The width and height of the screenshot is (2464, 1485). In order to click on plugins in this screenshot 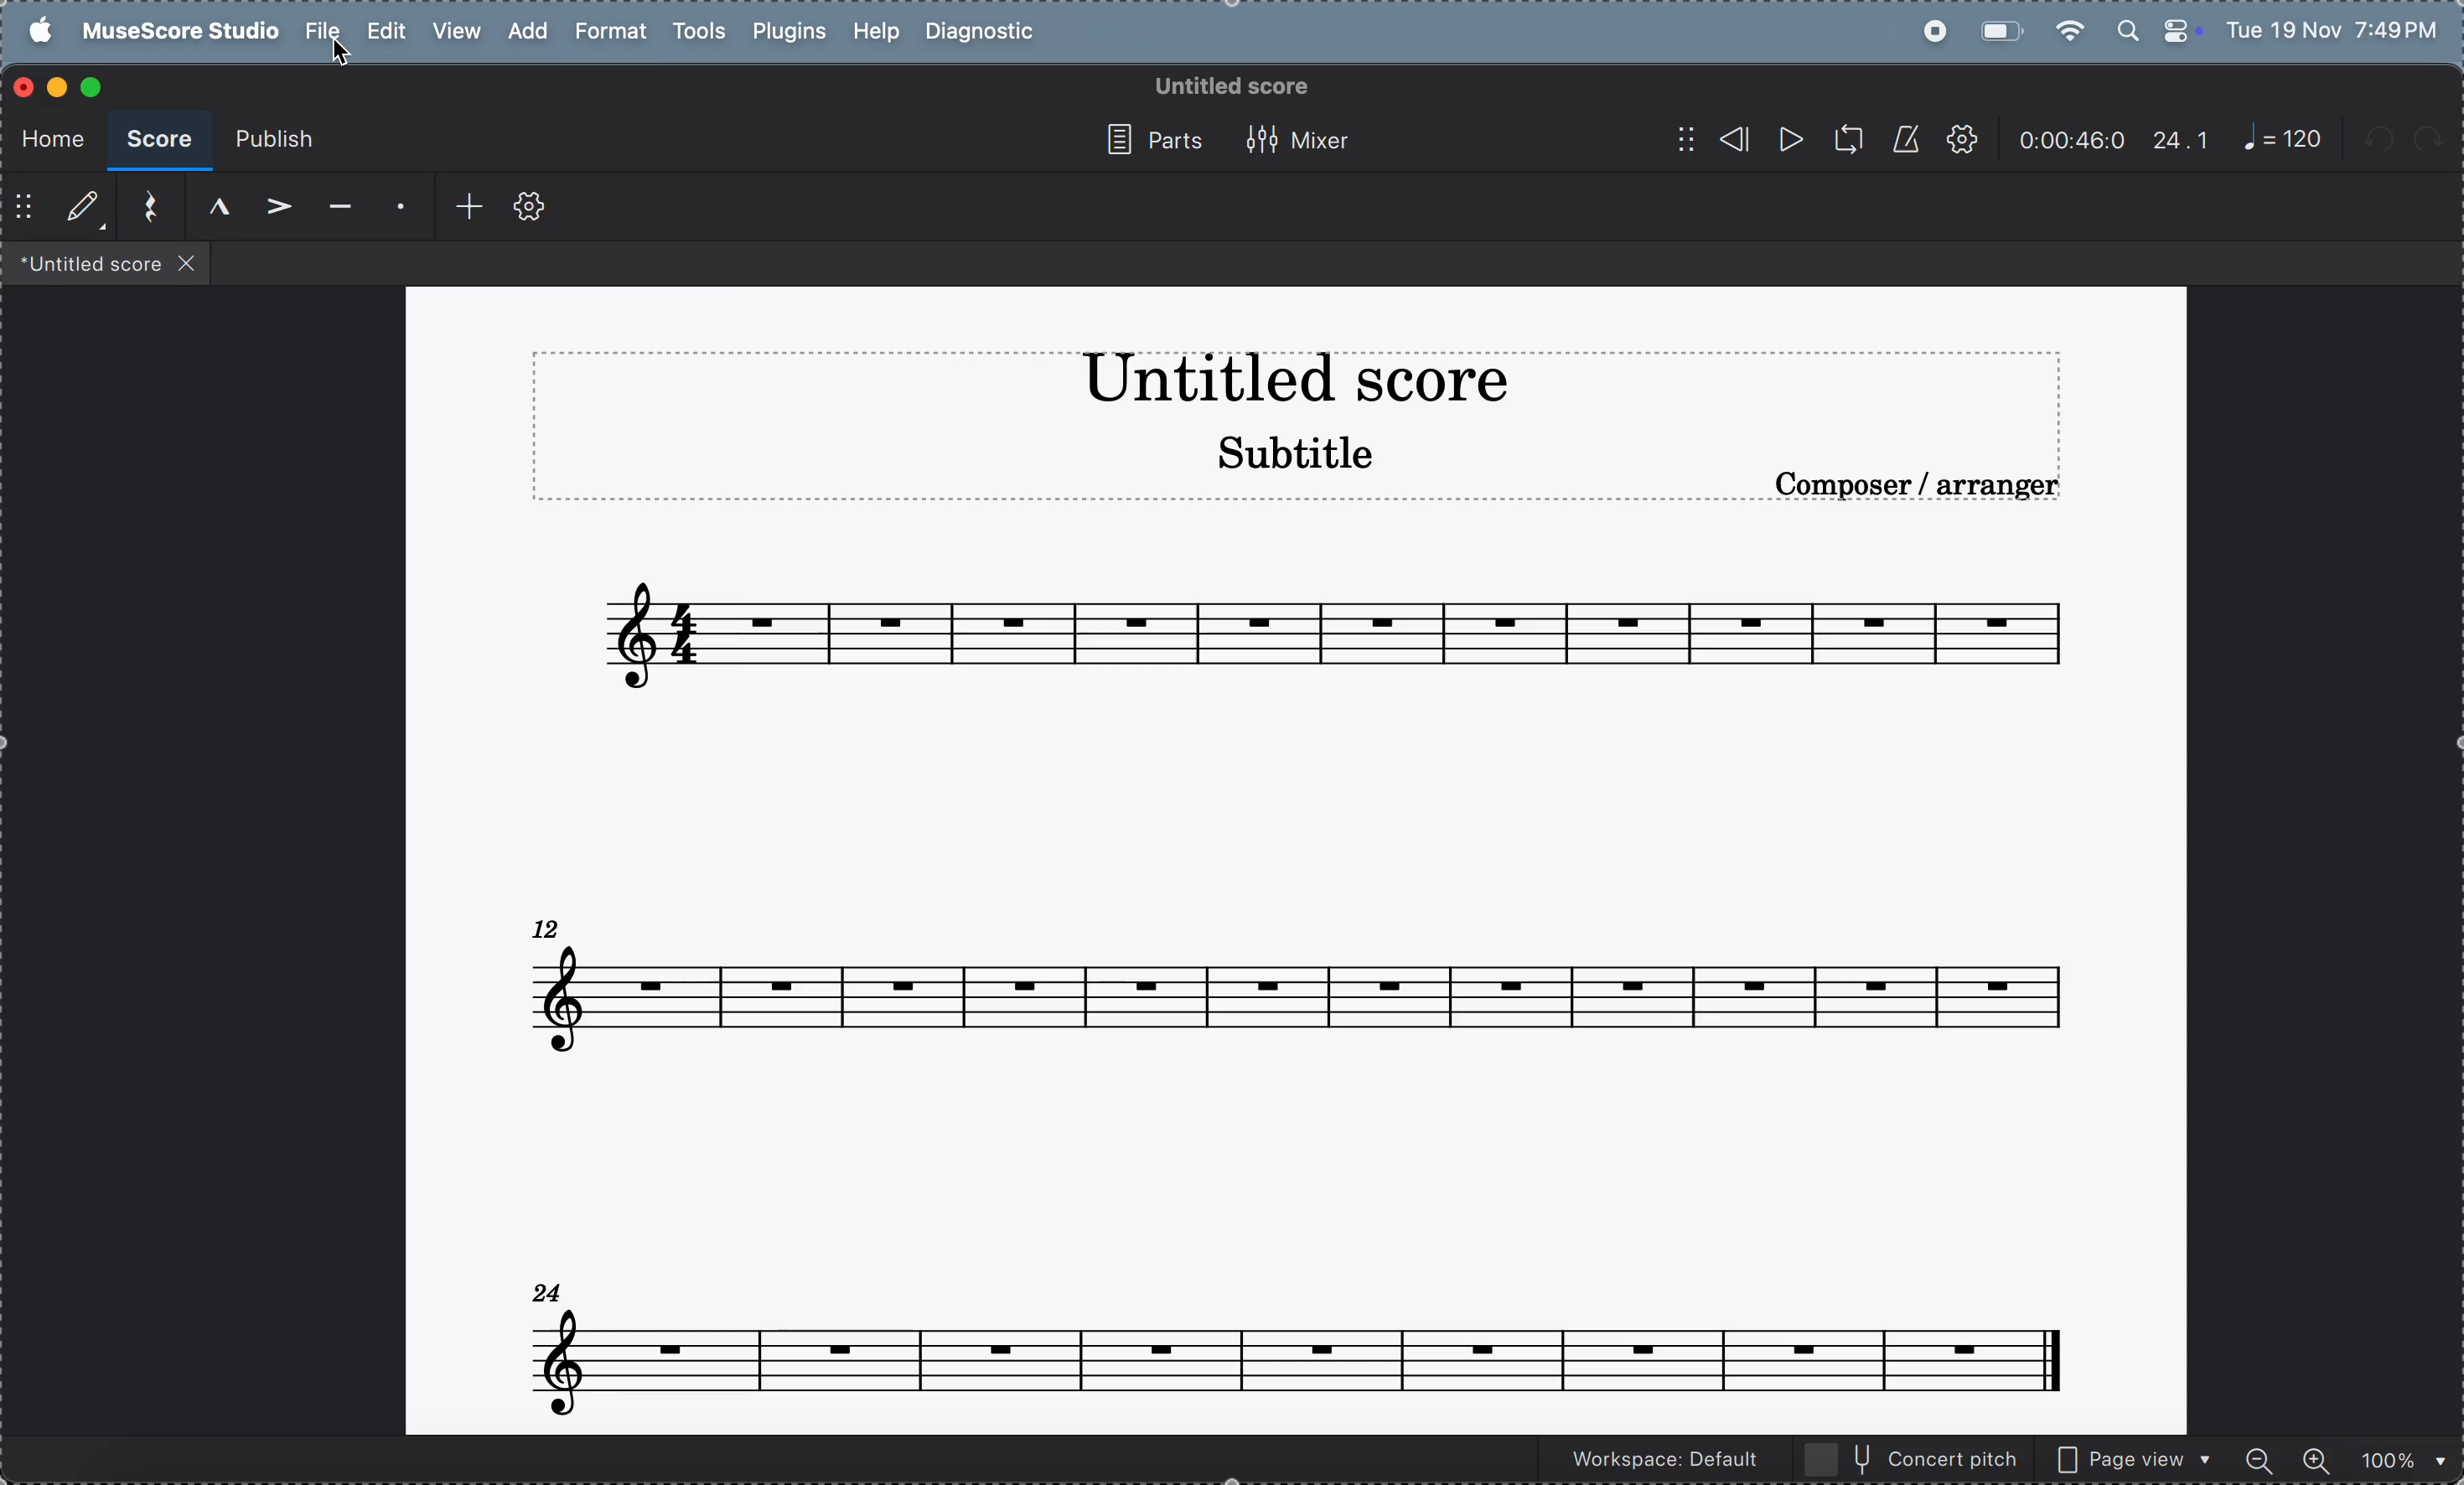, I will do `click(784, 34)`.